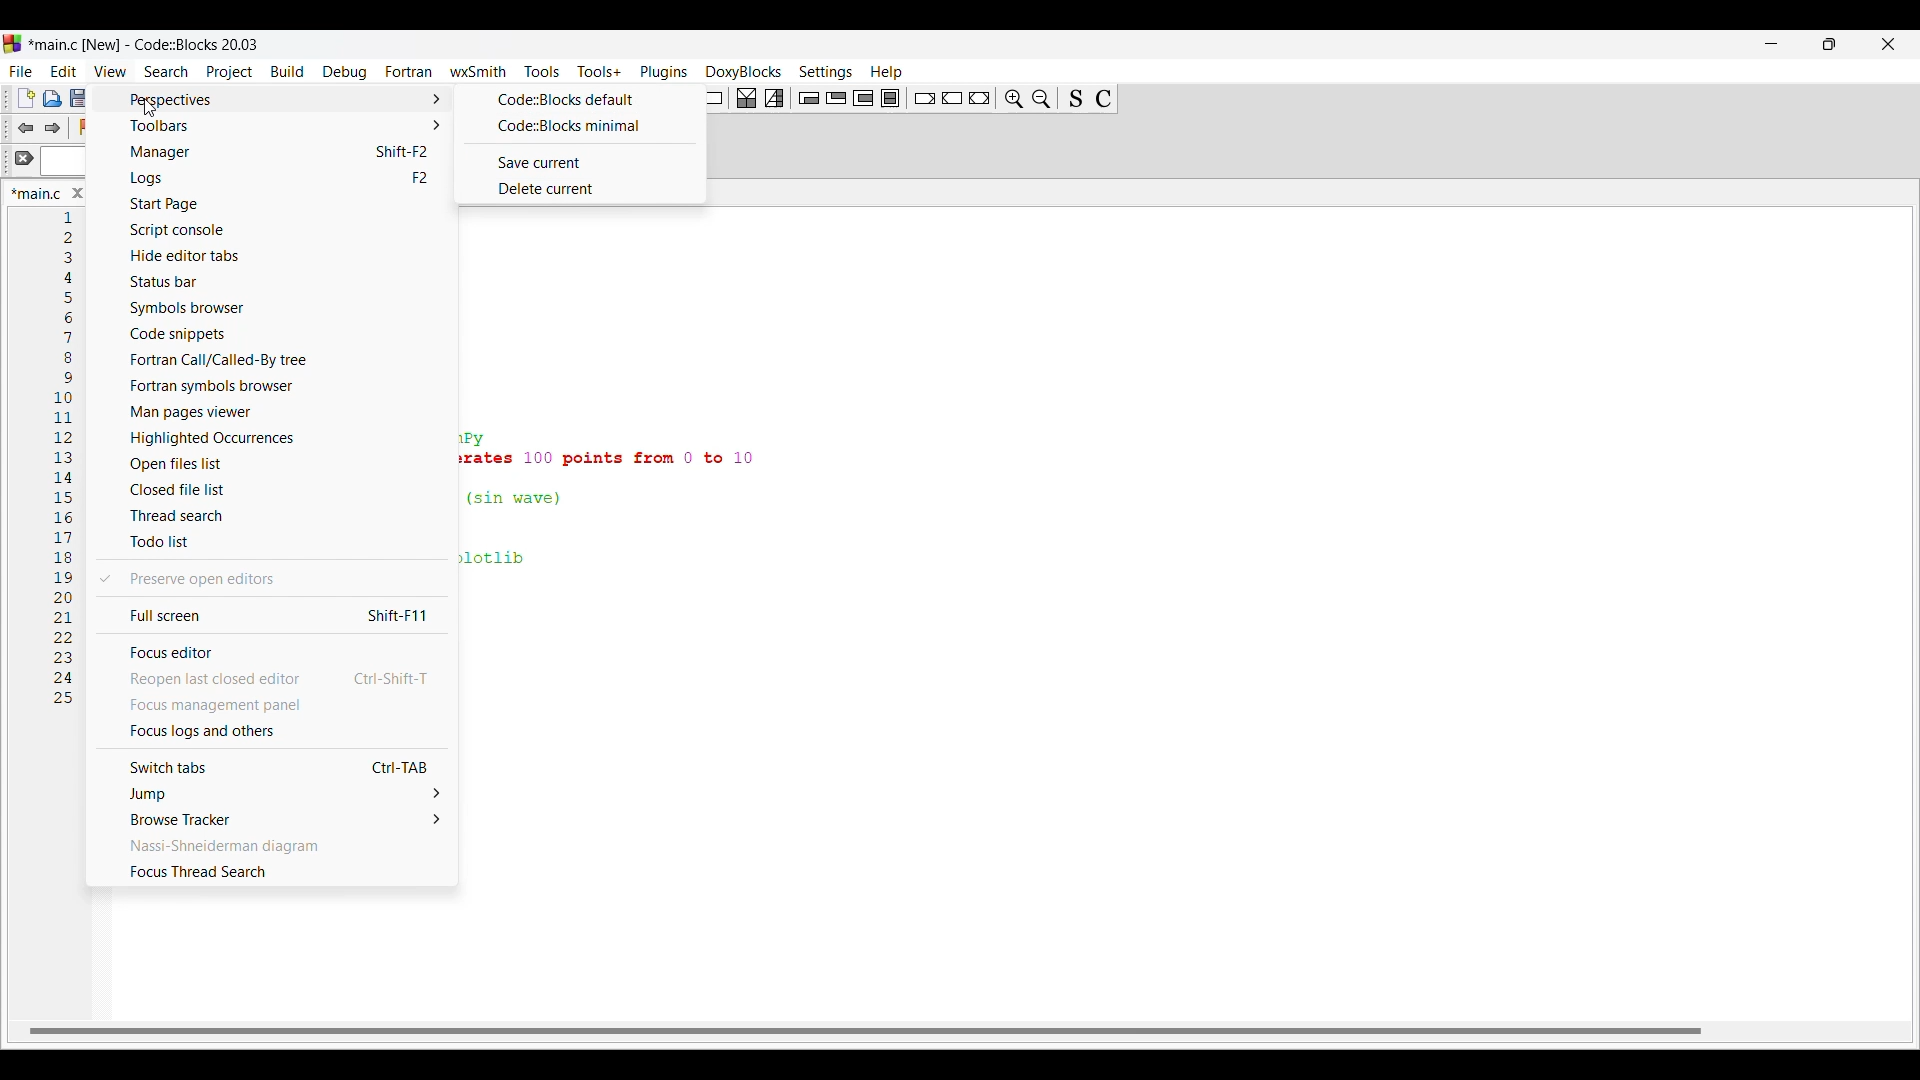 This screenshot has width=1920, height=1080. What do you see at coordinates (166, 72) in the screenshot?
I see `Search menu` at bounding box center [166, 72].